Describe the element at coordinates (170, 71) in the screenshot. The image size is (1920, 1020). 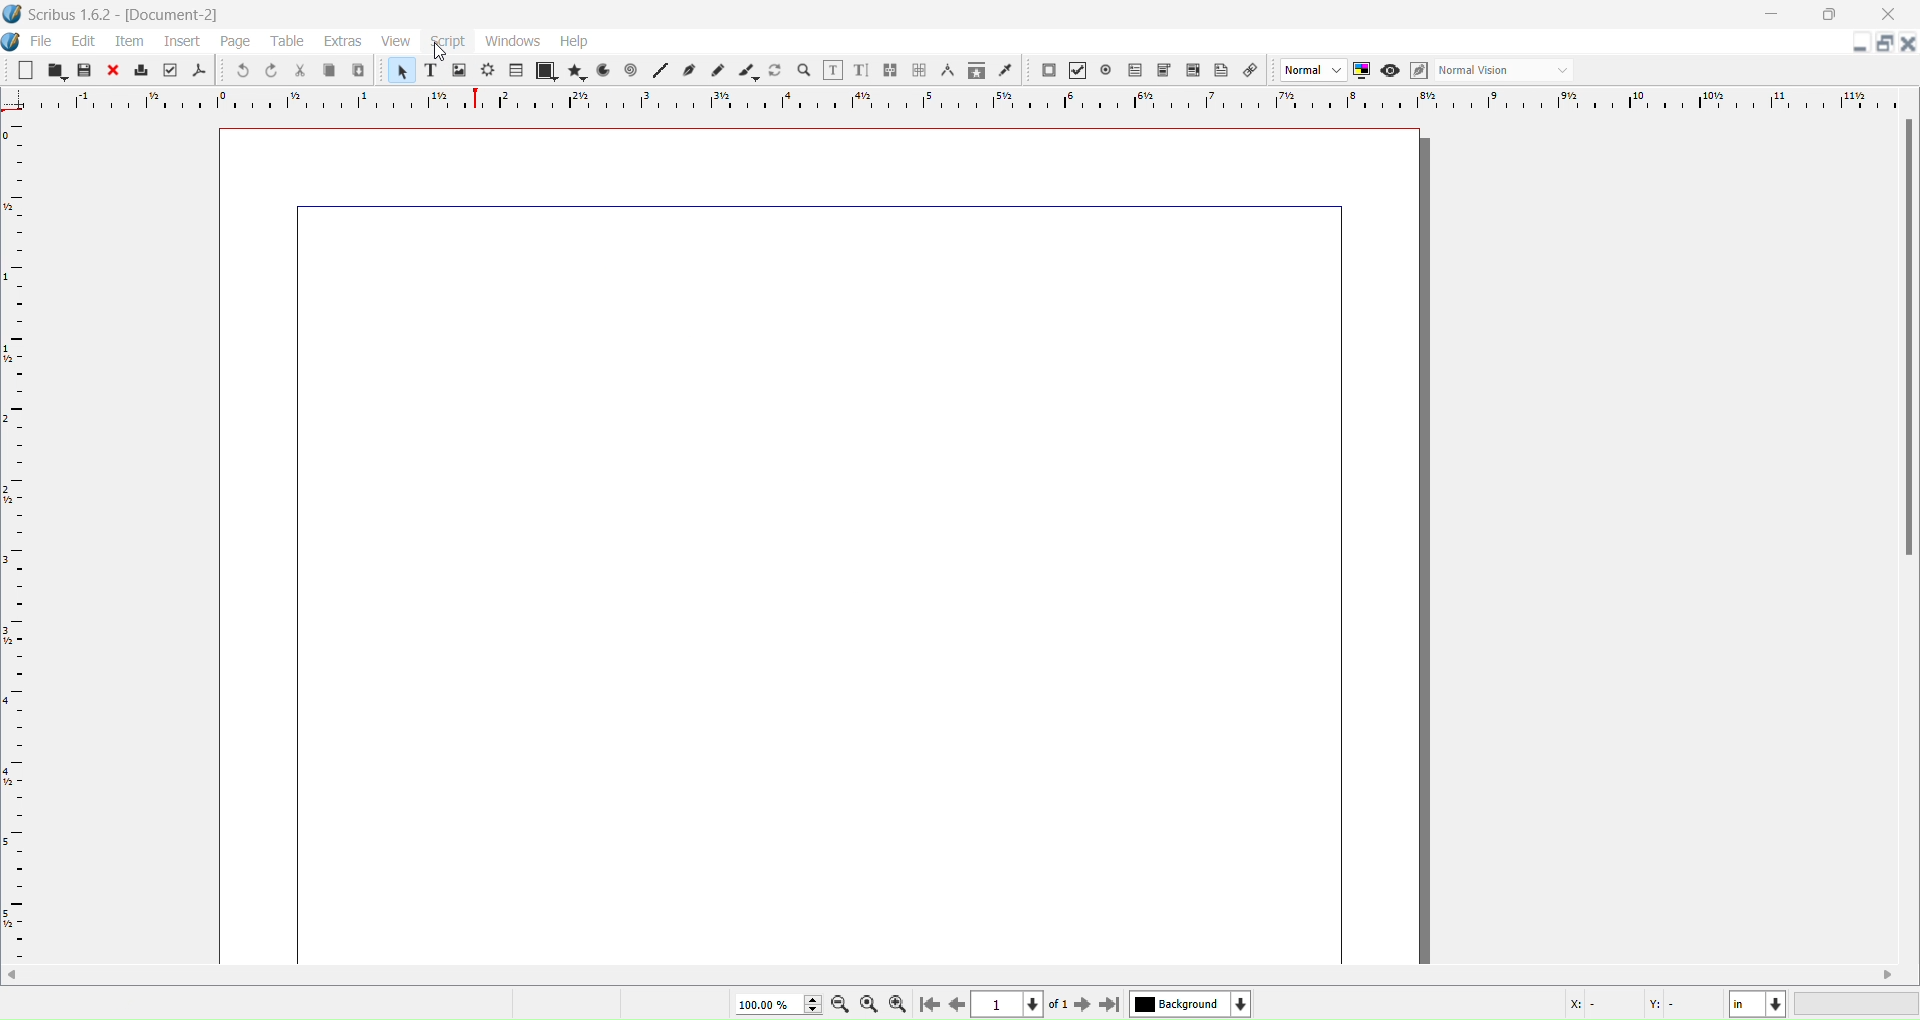
I see `Preflight Verifier` at that location.